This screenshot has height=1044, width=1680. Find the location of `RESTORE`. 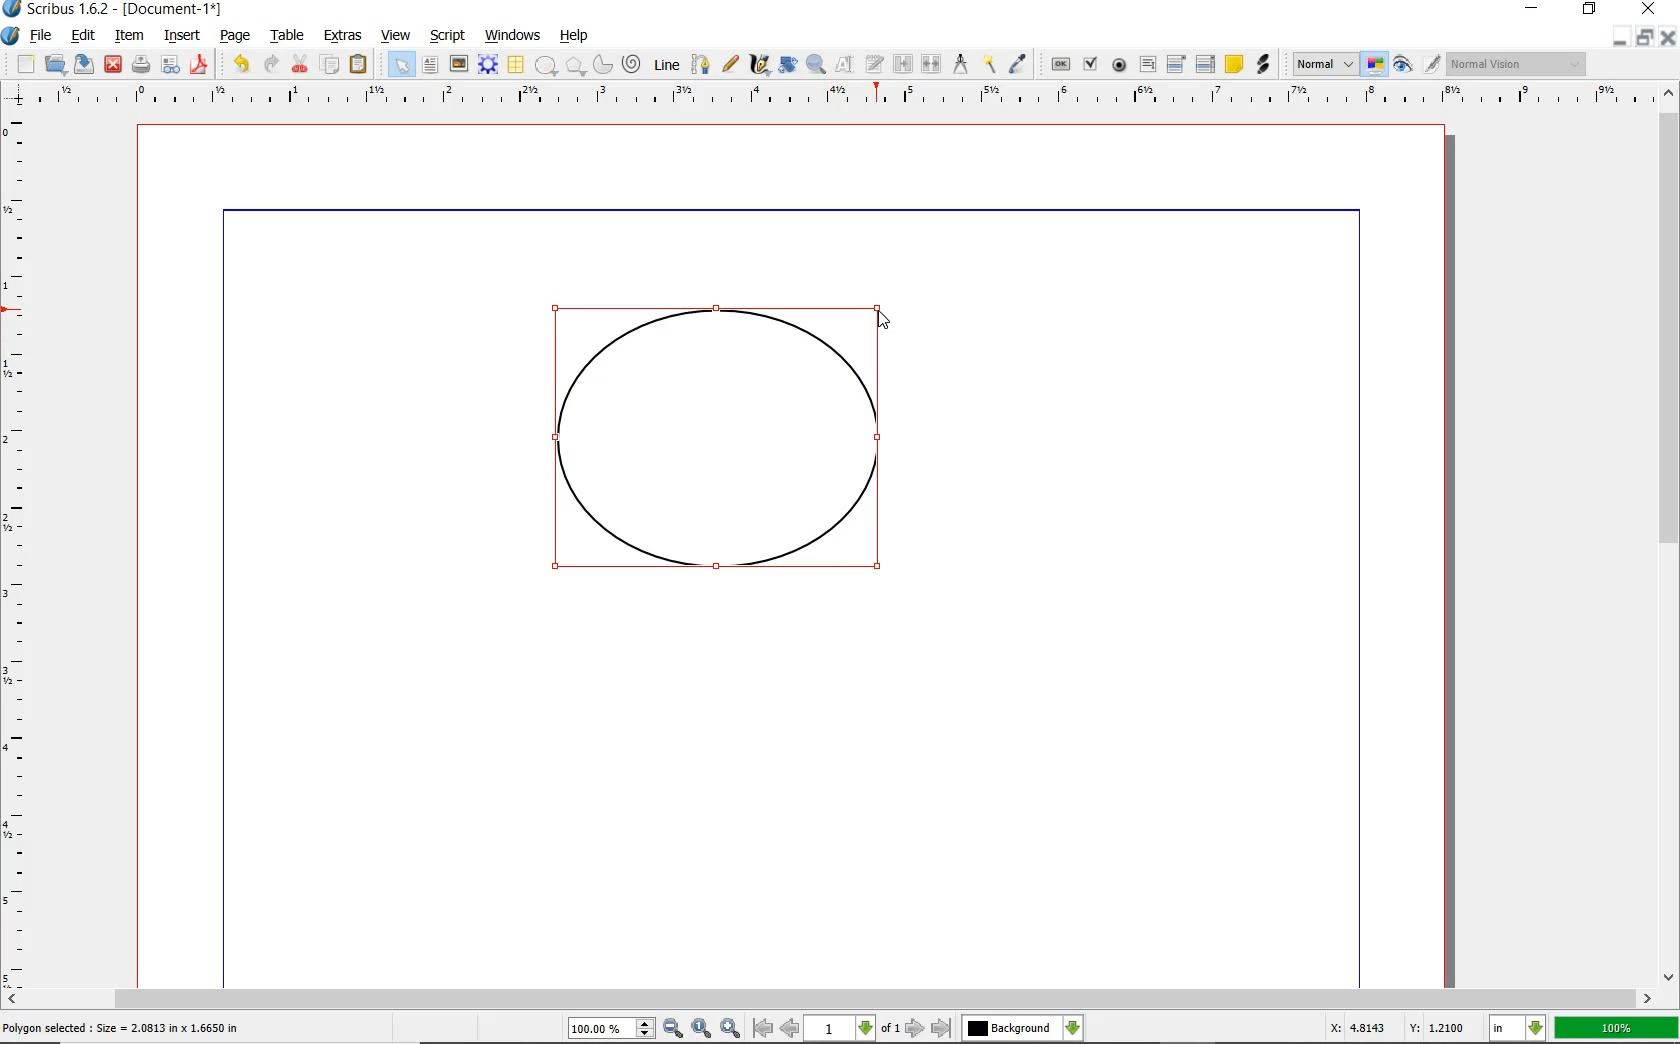

RESTORE is located at coordinates (1645, 38).